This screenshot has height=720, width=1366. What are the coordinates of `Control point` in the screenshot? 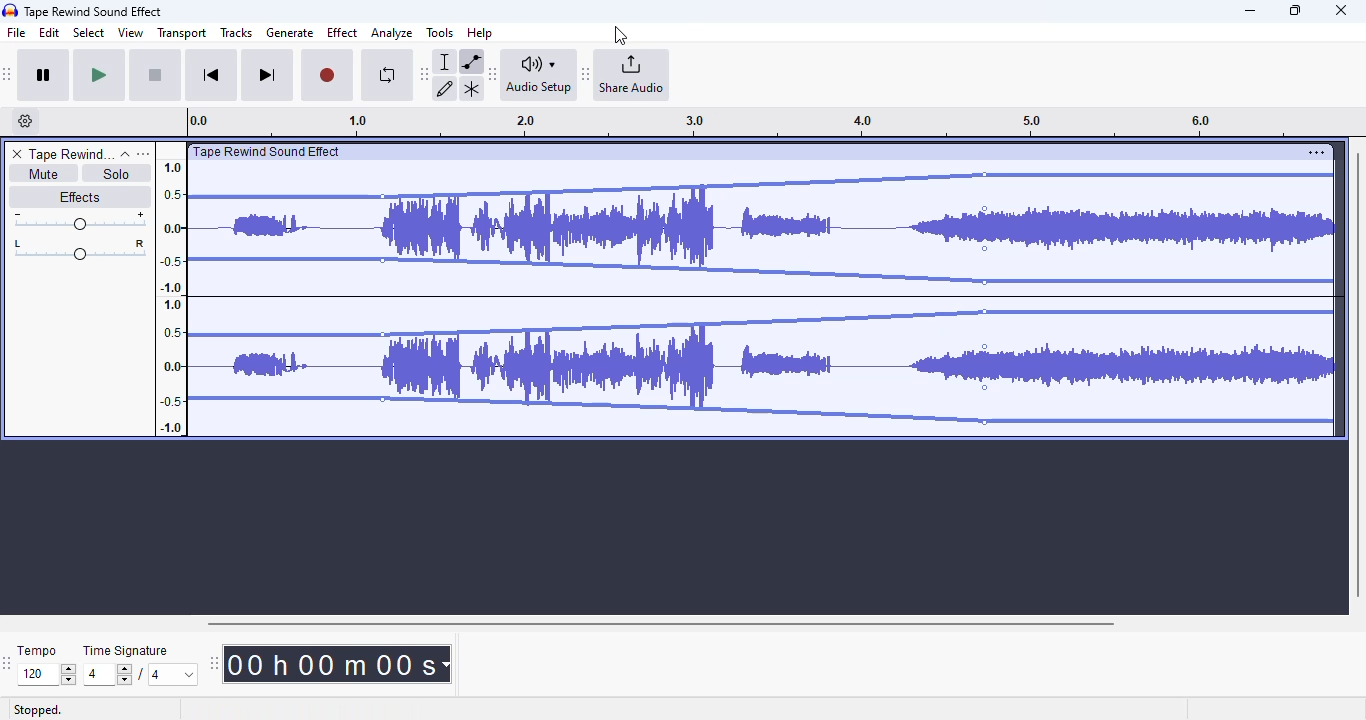 It's located at (985, 347).